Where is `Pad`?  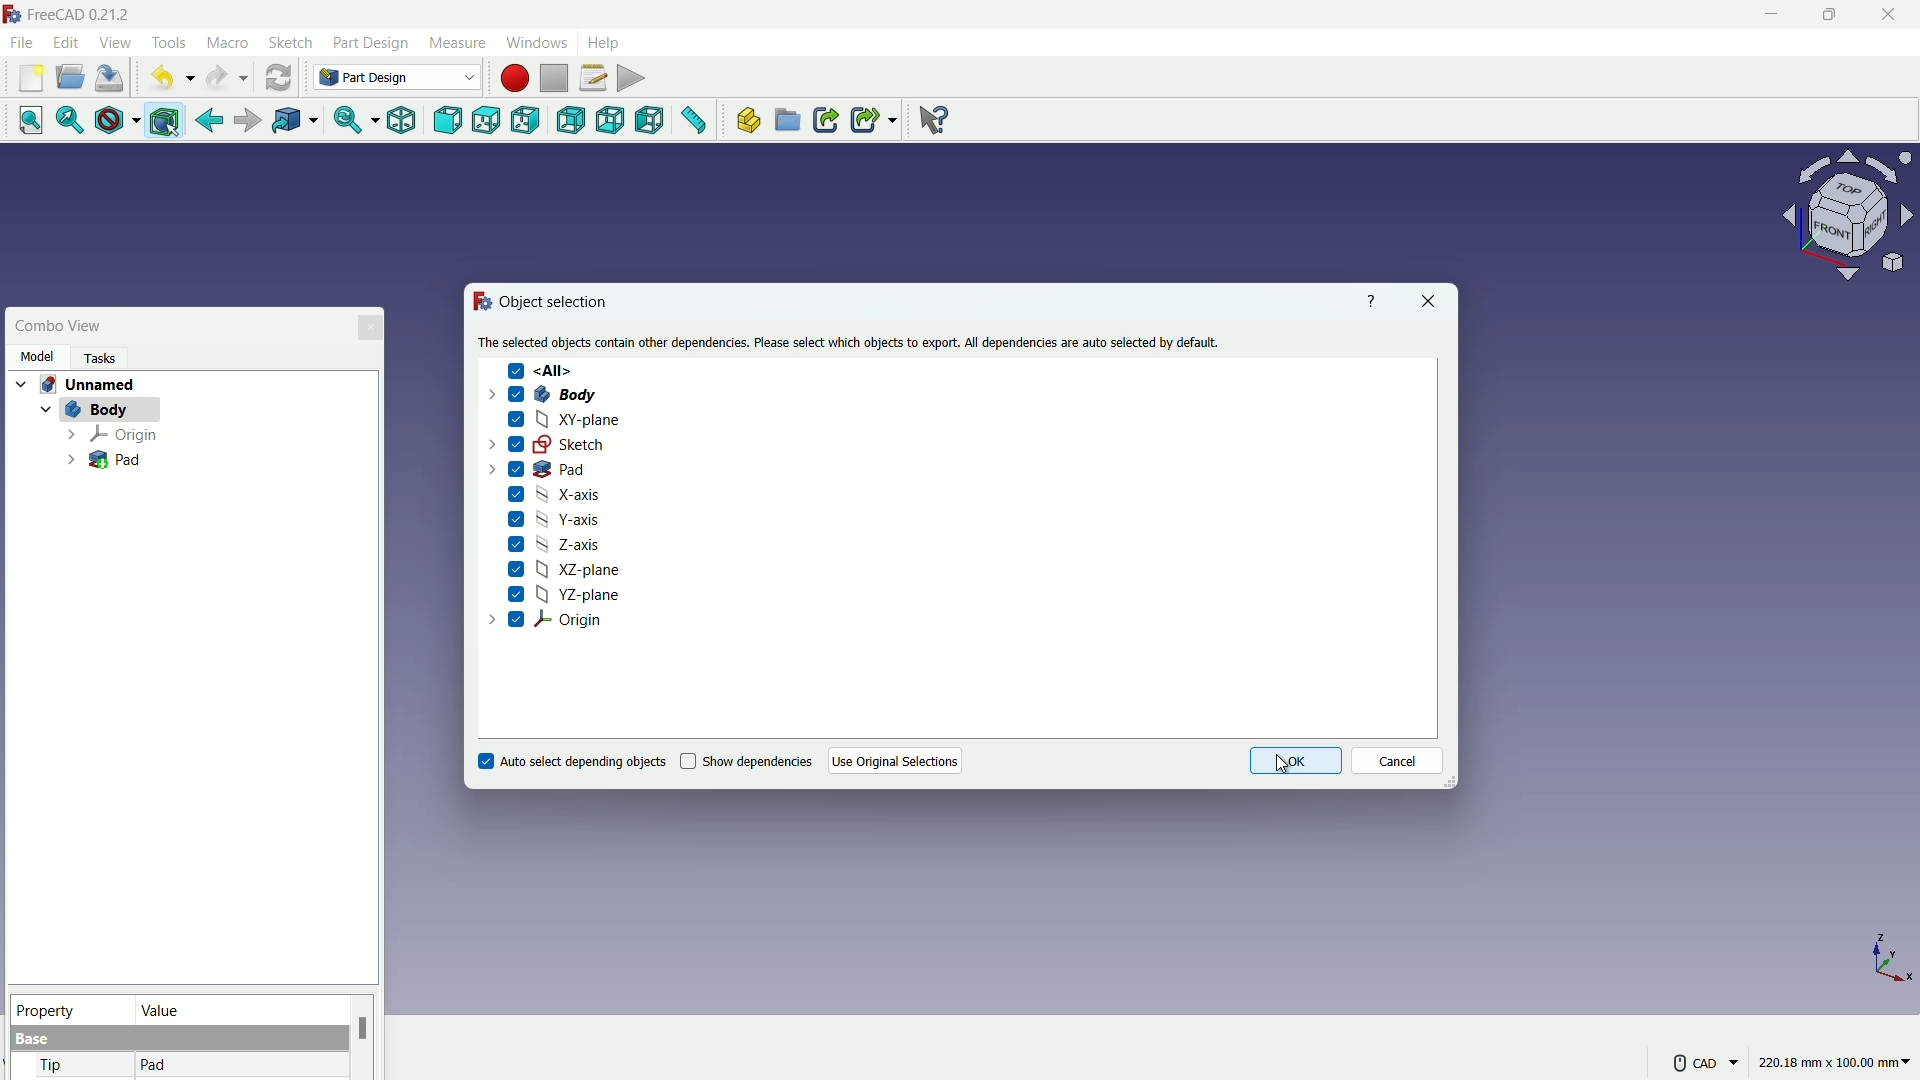
Pad is located at coordinates (548, 467).